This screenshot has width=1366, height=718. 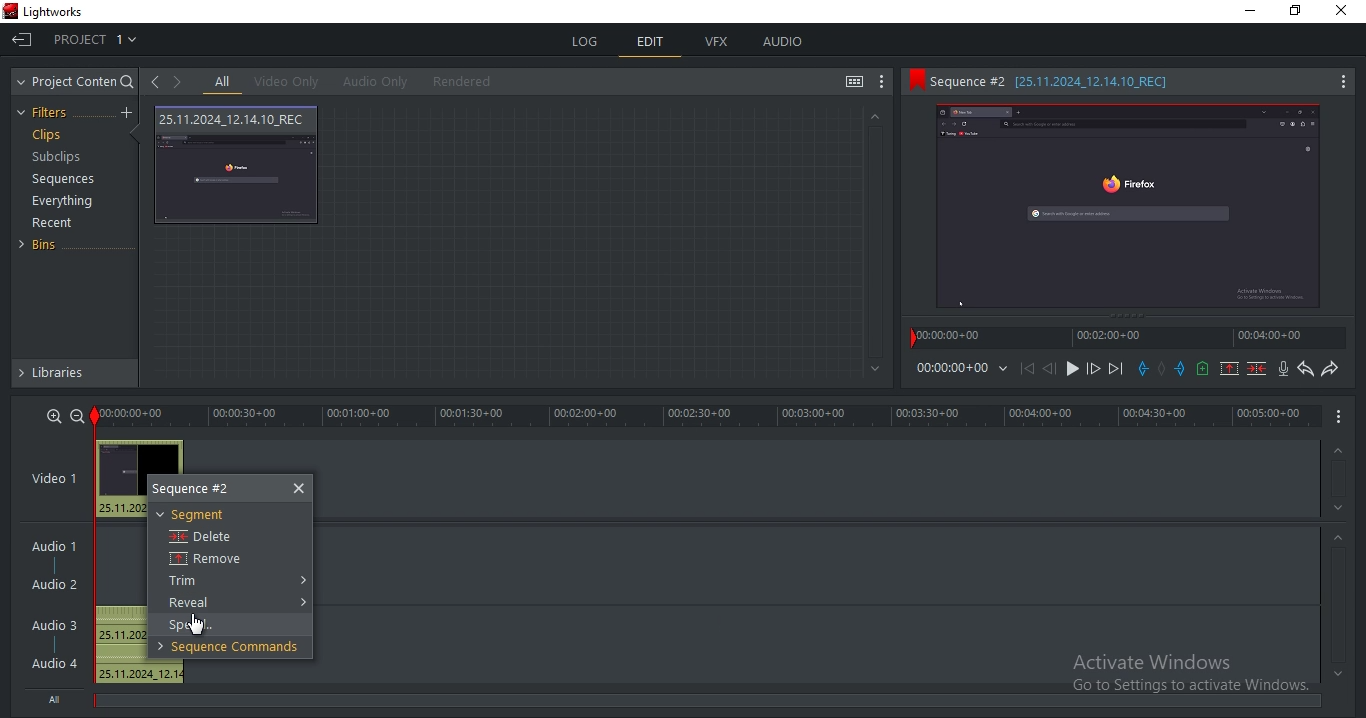 What do you see at coordinates (199, 490) in the screenshot?
I see `sequence #2` at bounding box center [199, 490].